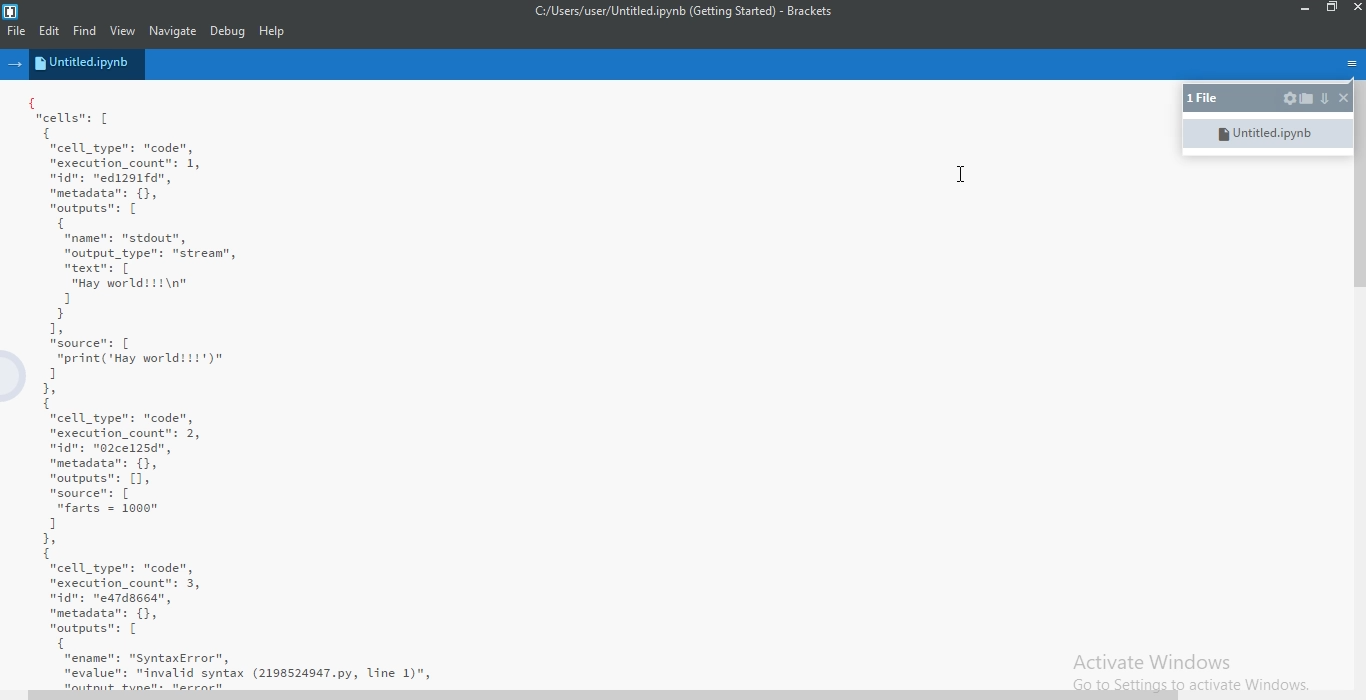  I want to click on menu, so click(1349, 62).